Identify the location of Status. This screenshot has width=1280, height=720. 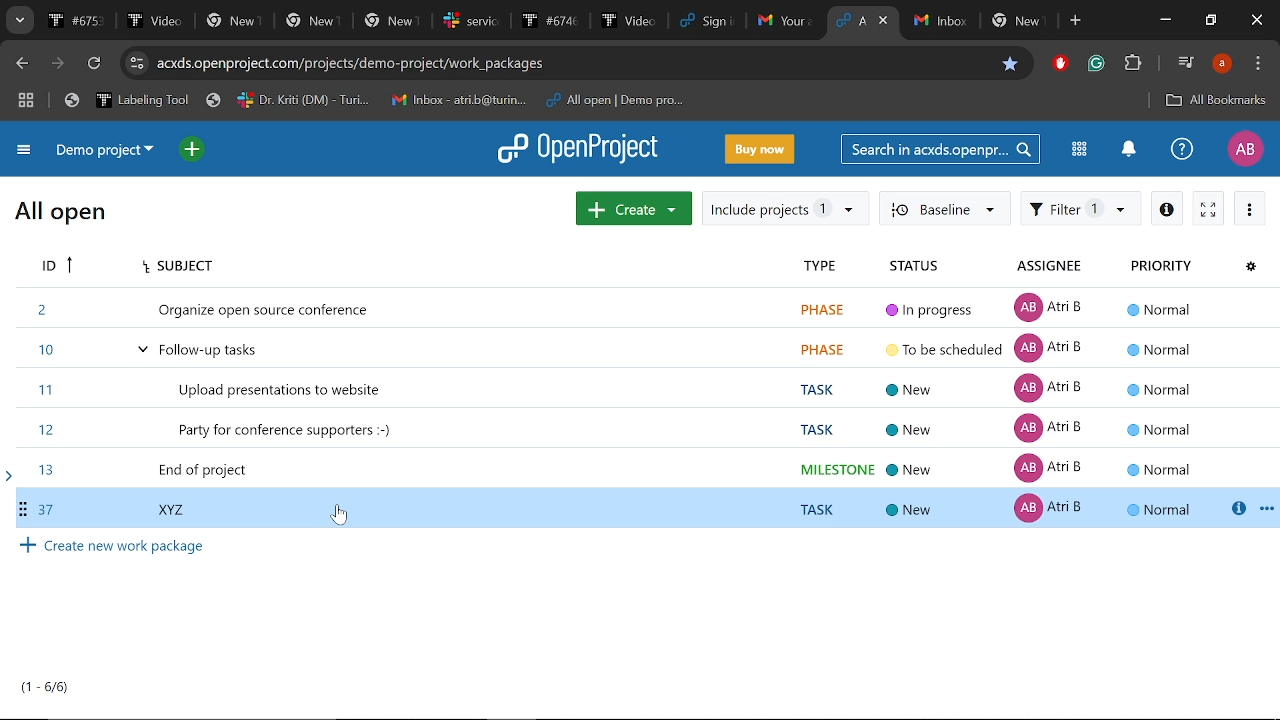
(921, 267).